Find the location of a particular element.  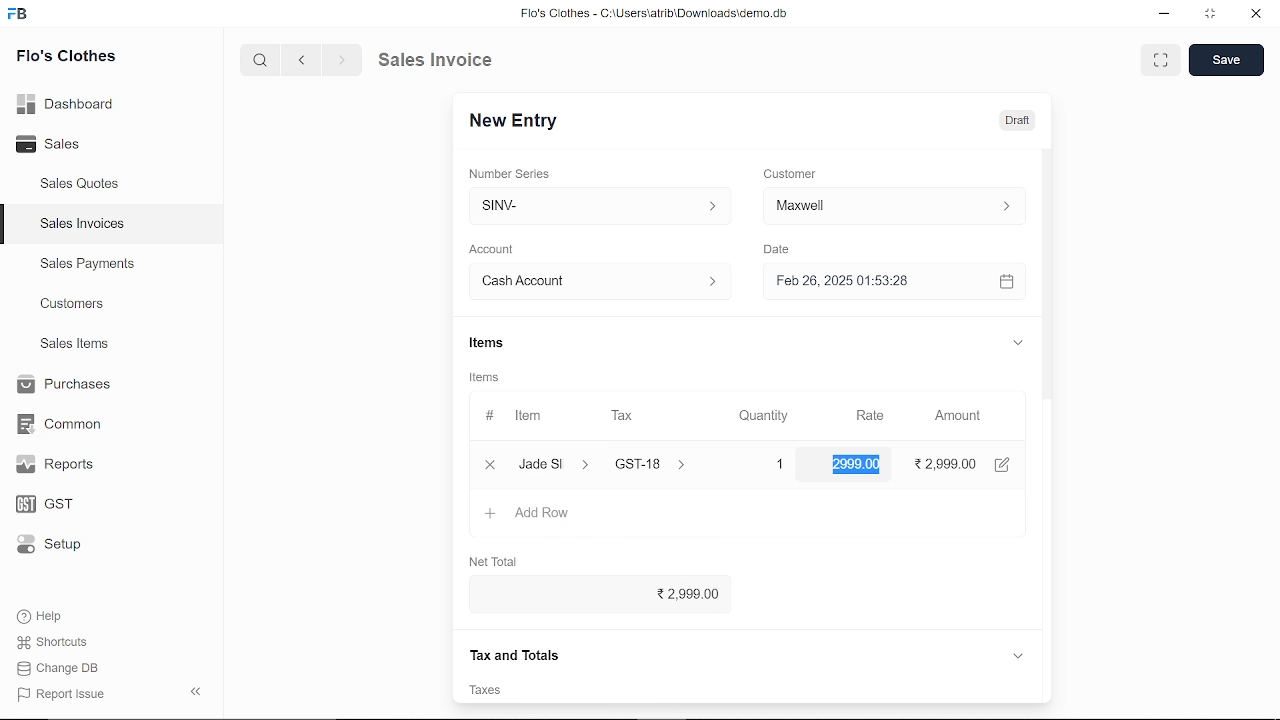

frappe books is located at coordinates (18, 16).